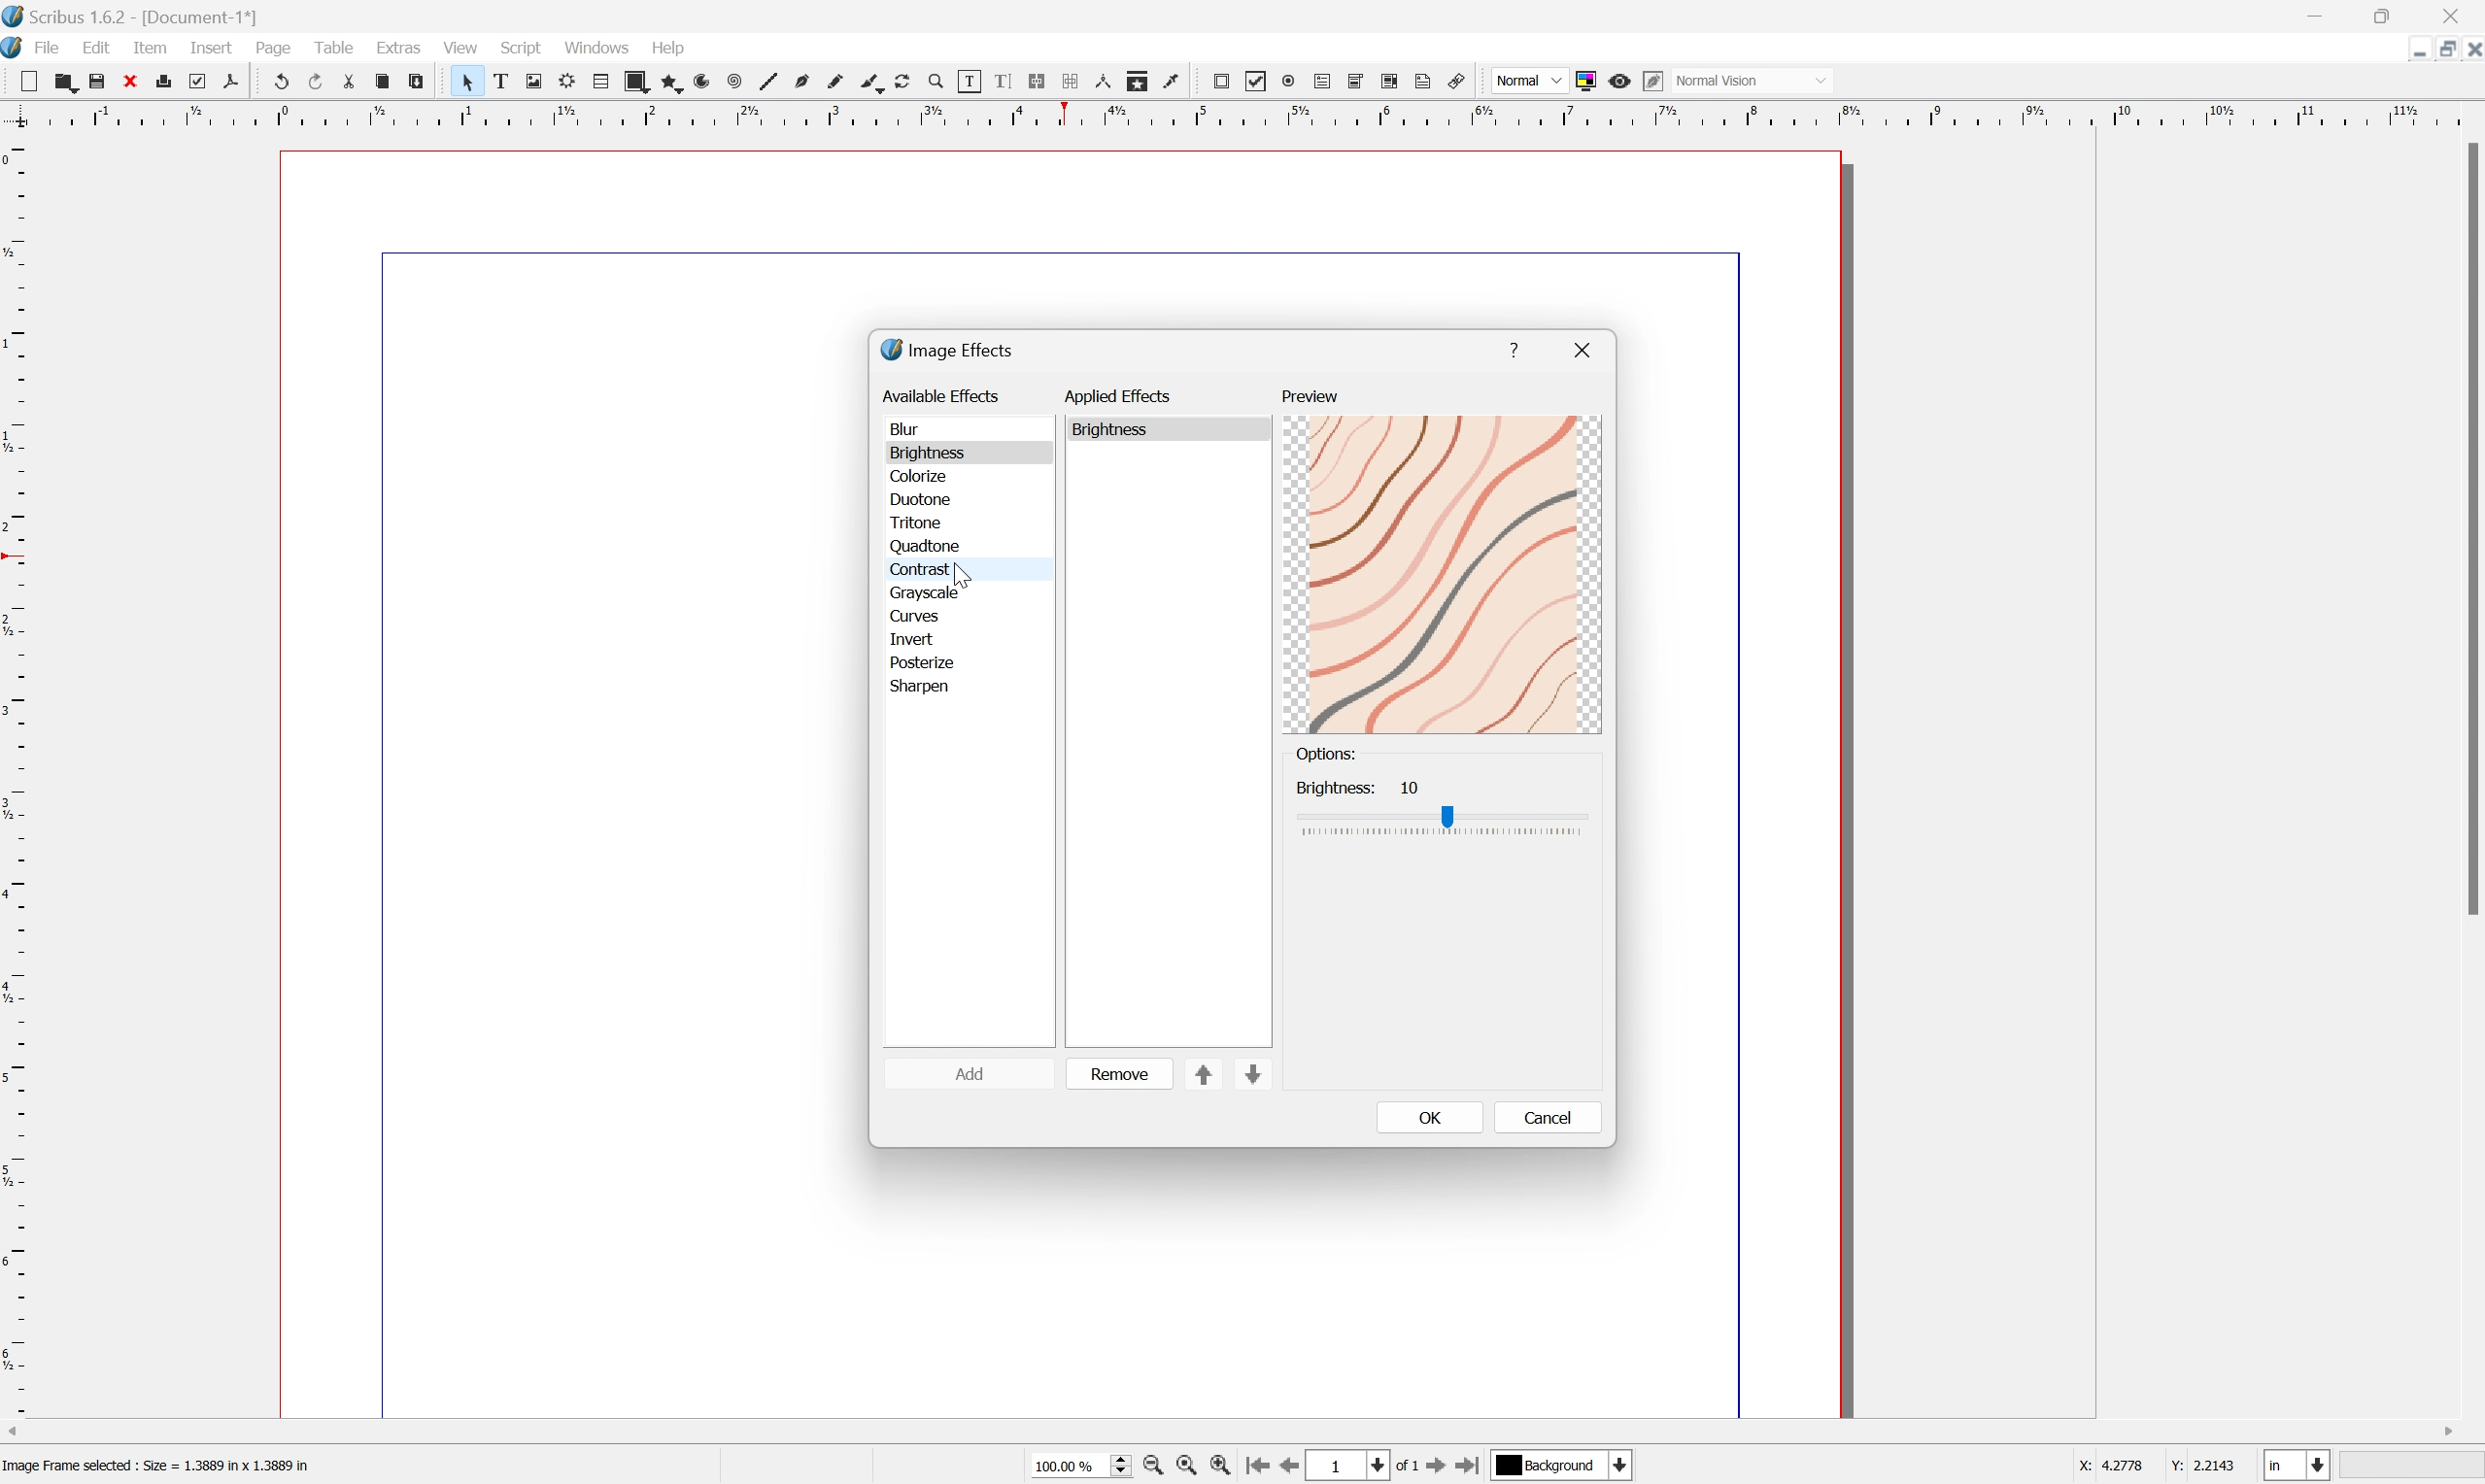 The height and width of the screenshot is (1484, 2485). What do you see at coordinates (1260, 1465) in the screenshot?
I see `First Page` at bounding box center [1260, 1465].